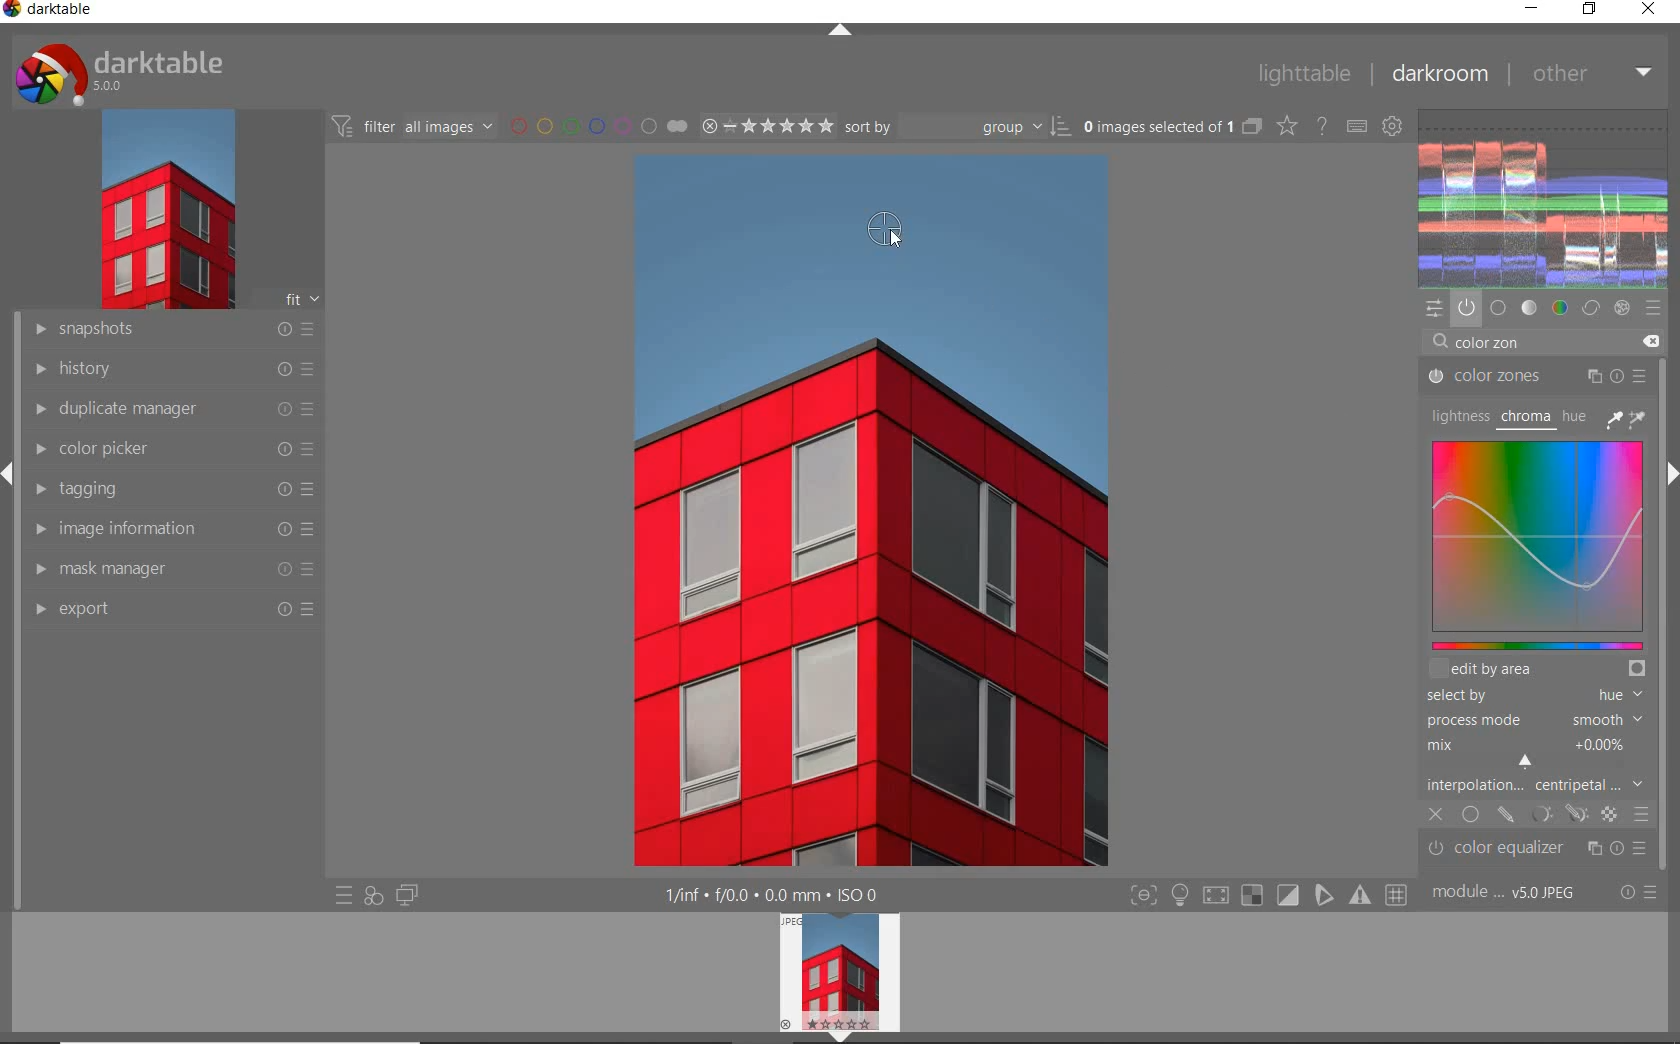 This screenshot has height=1044, width=1680. What do you see at coordinates (1470, 816) in the screenshot?
I see `UNIFORMLY` at bounding box center [1470, 816].